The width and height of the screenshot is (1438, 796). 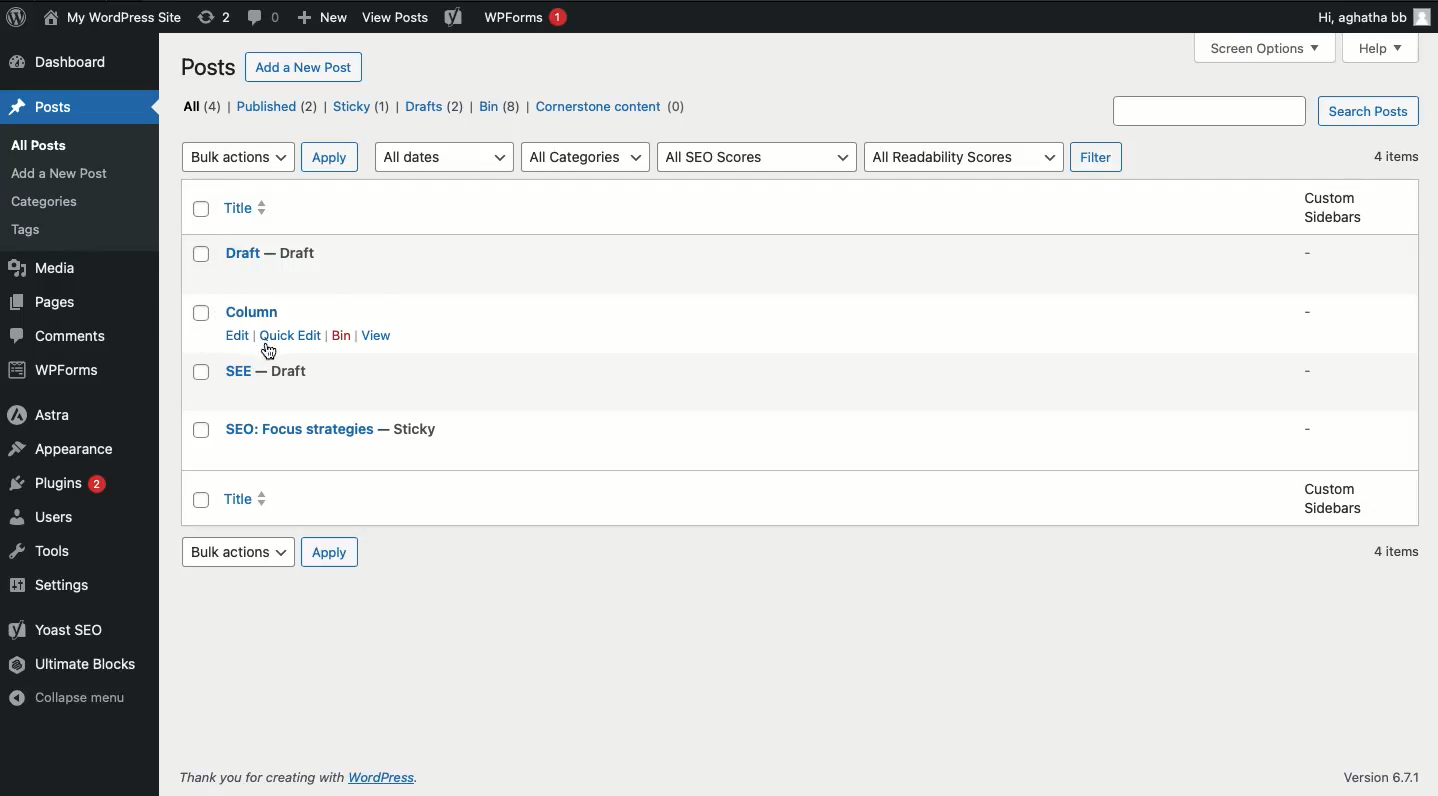 What do you see at coordinates (377, 336) in the screenshot?
I see `View` at bounding box center [377, 336].